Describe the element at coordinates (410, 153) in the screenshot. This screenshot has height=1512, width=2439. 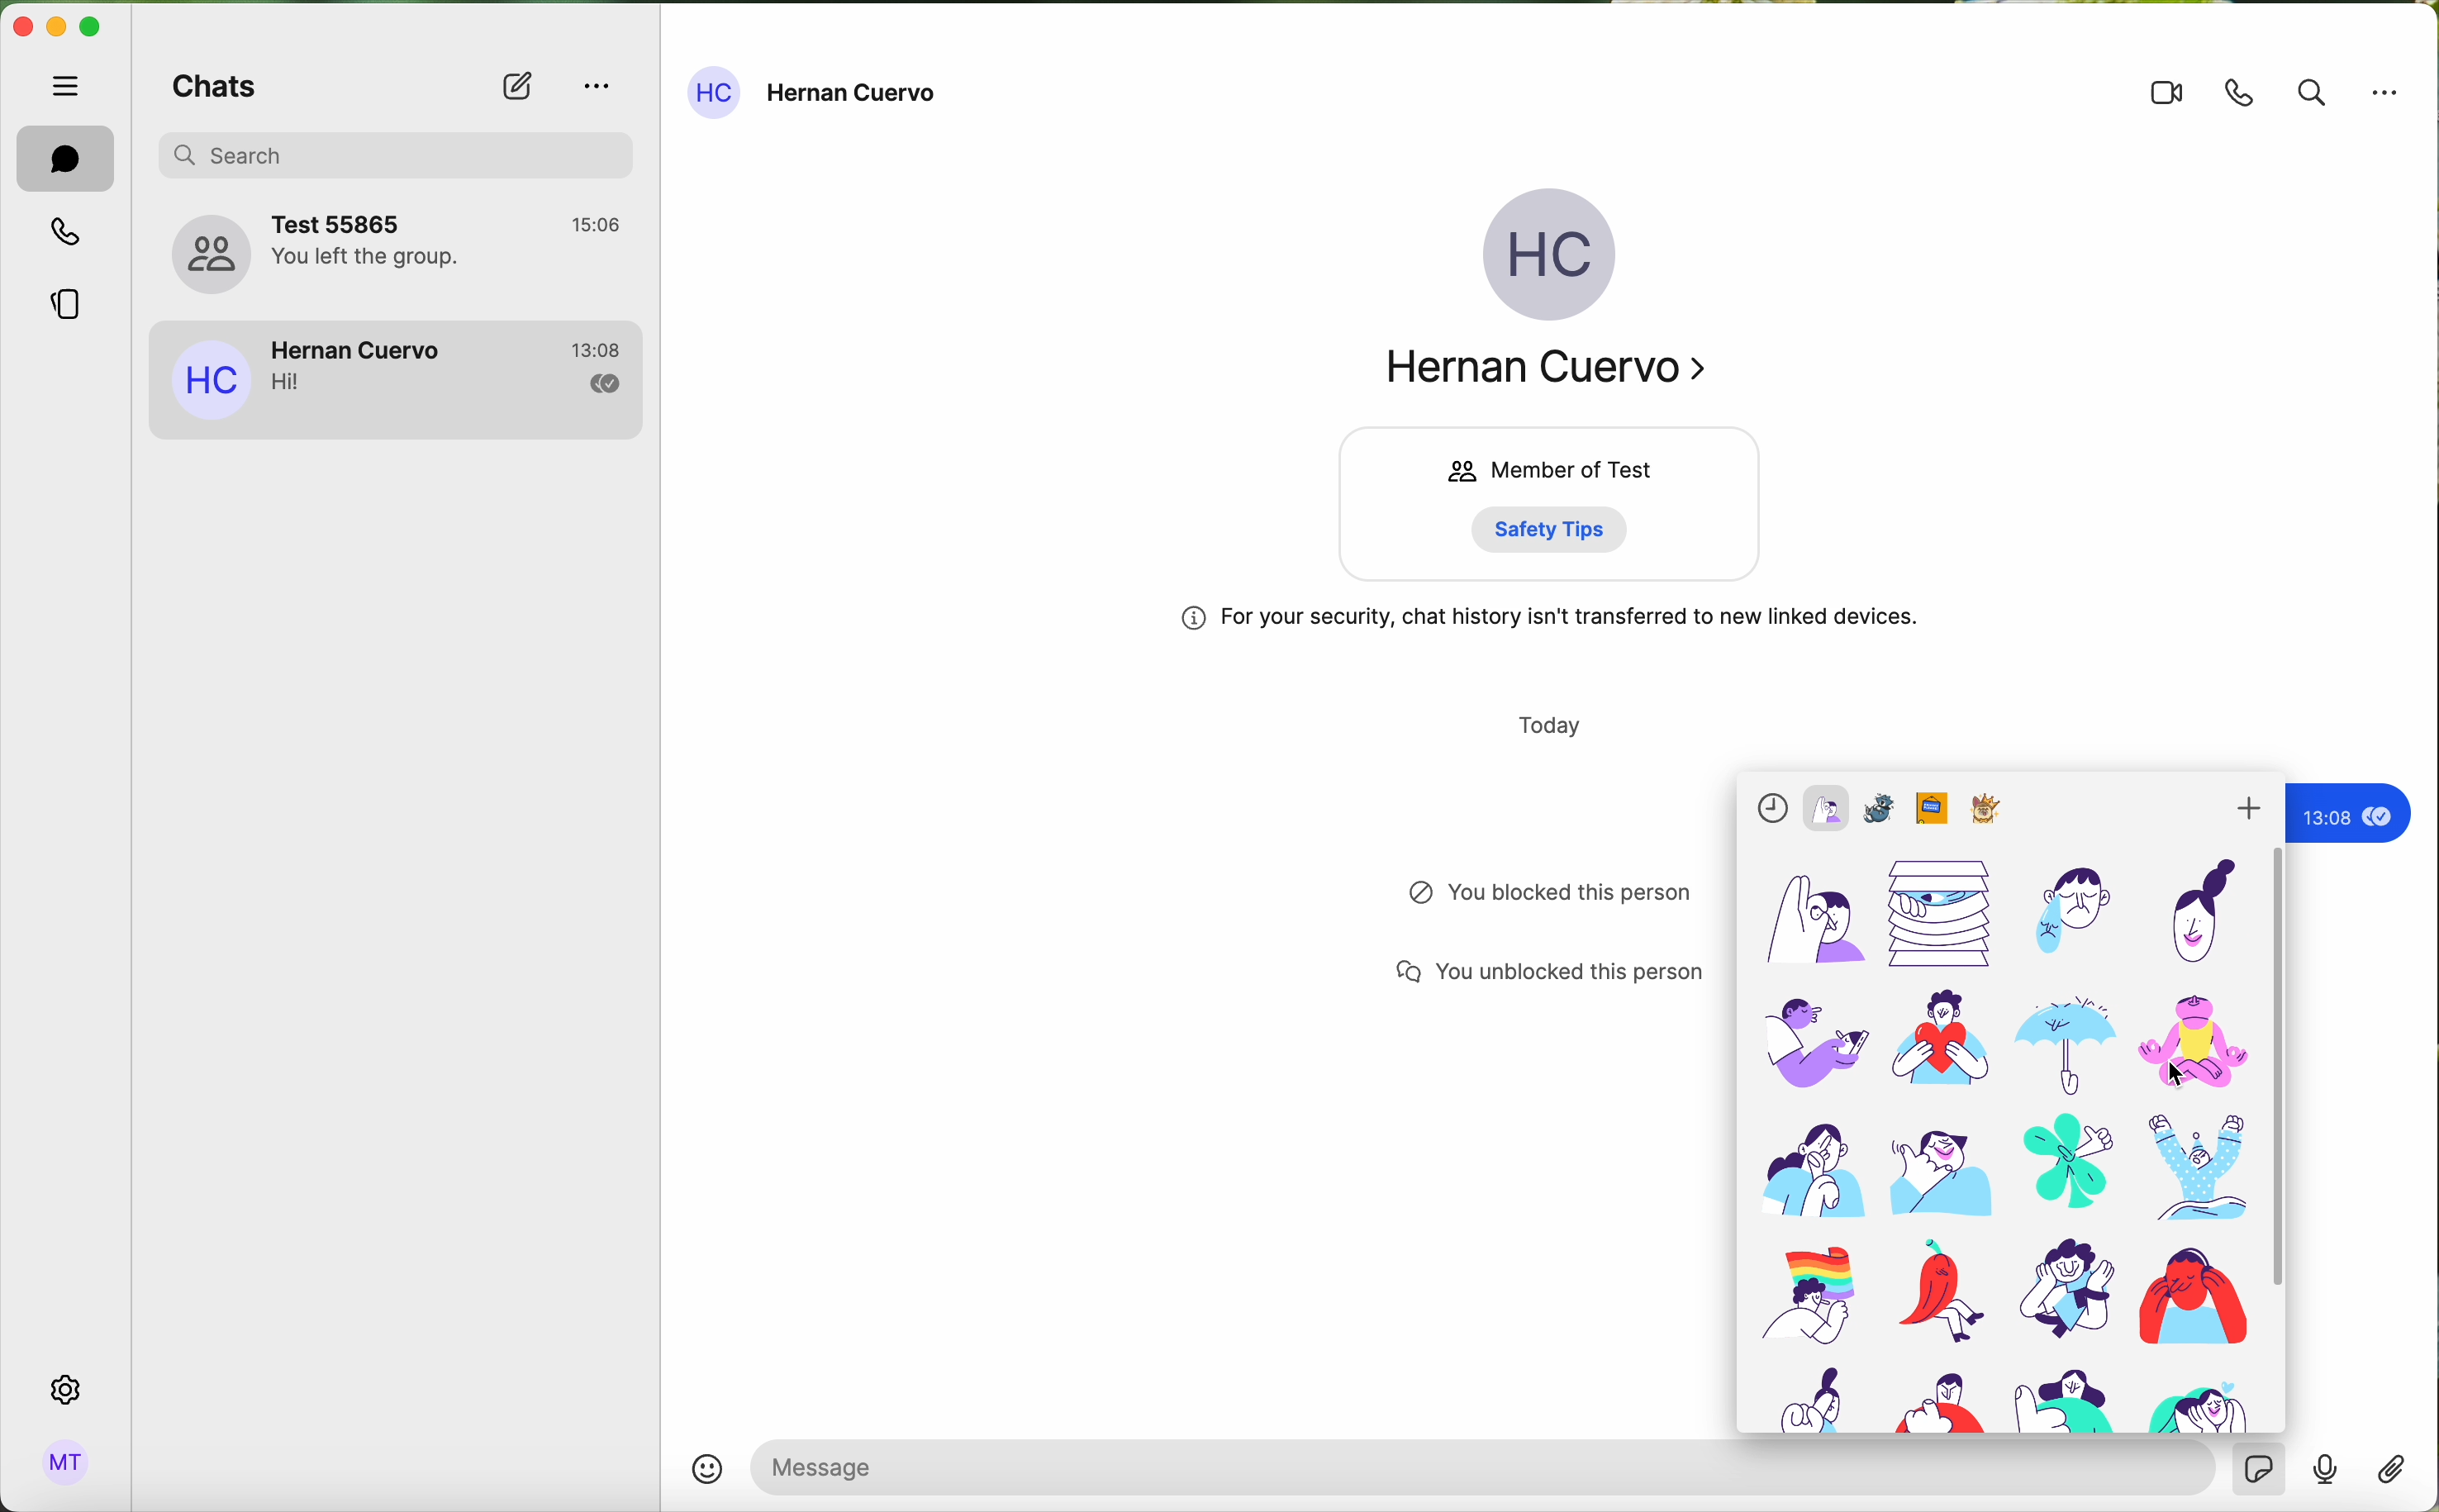
I see `search bar` at that location.